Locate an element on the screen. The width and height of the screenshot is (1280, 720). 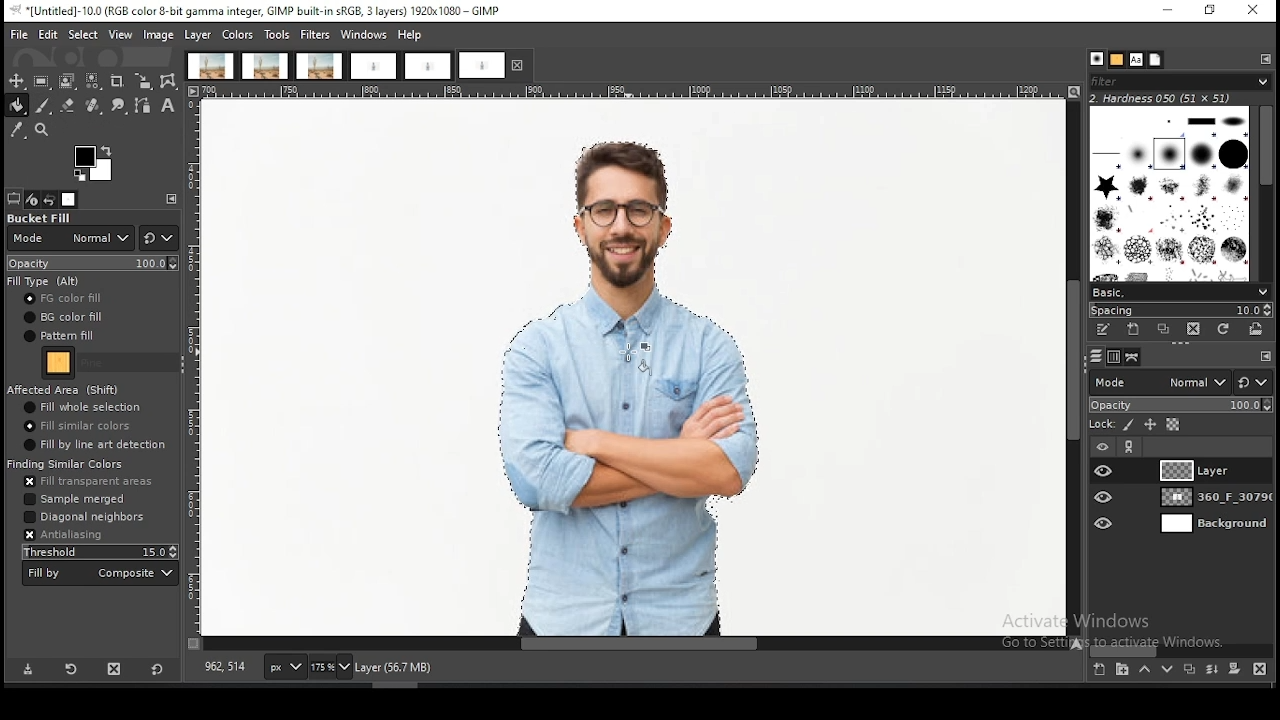
foreground select tool is located at coordinates (67, 81).